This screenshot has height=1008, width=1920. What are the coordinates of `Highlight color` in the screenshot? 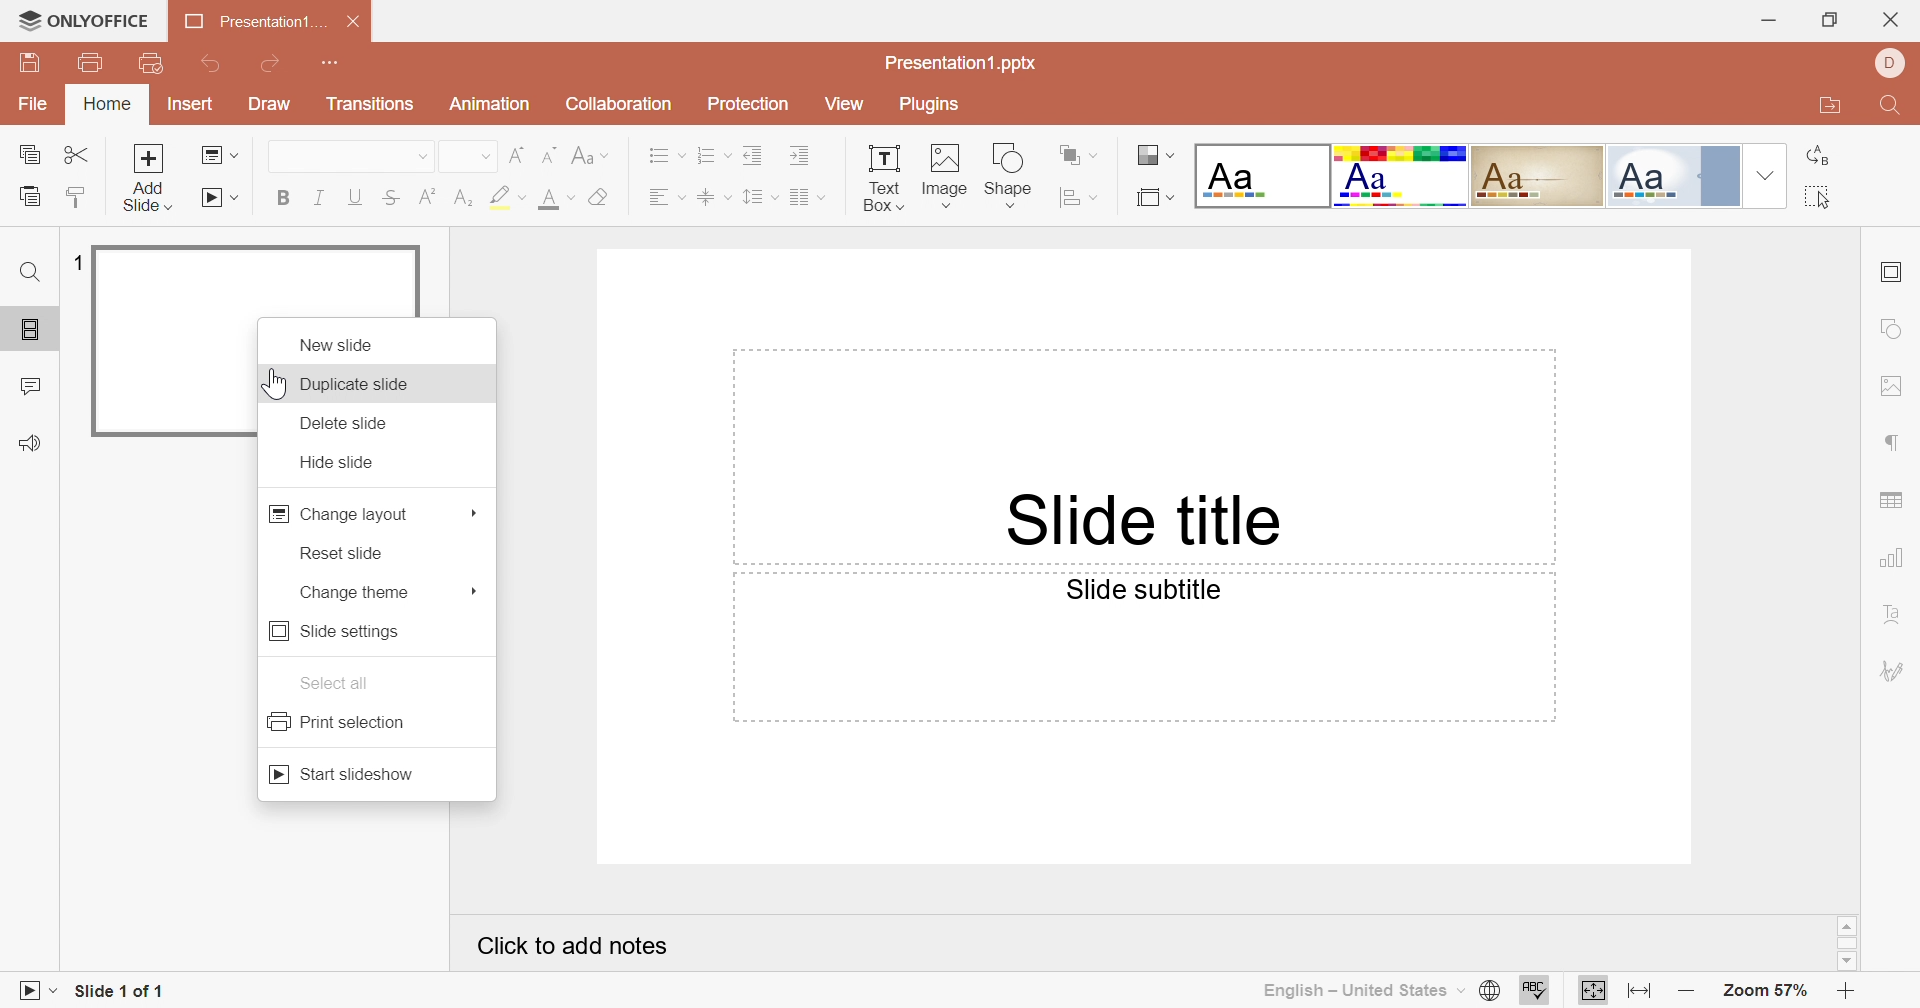 It's located at (506, 195).